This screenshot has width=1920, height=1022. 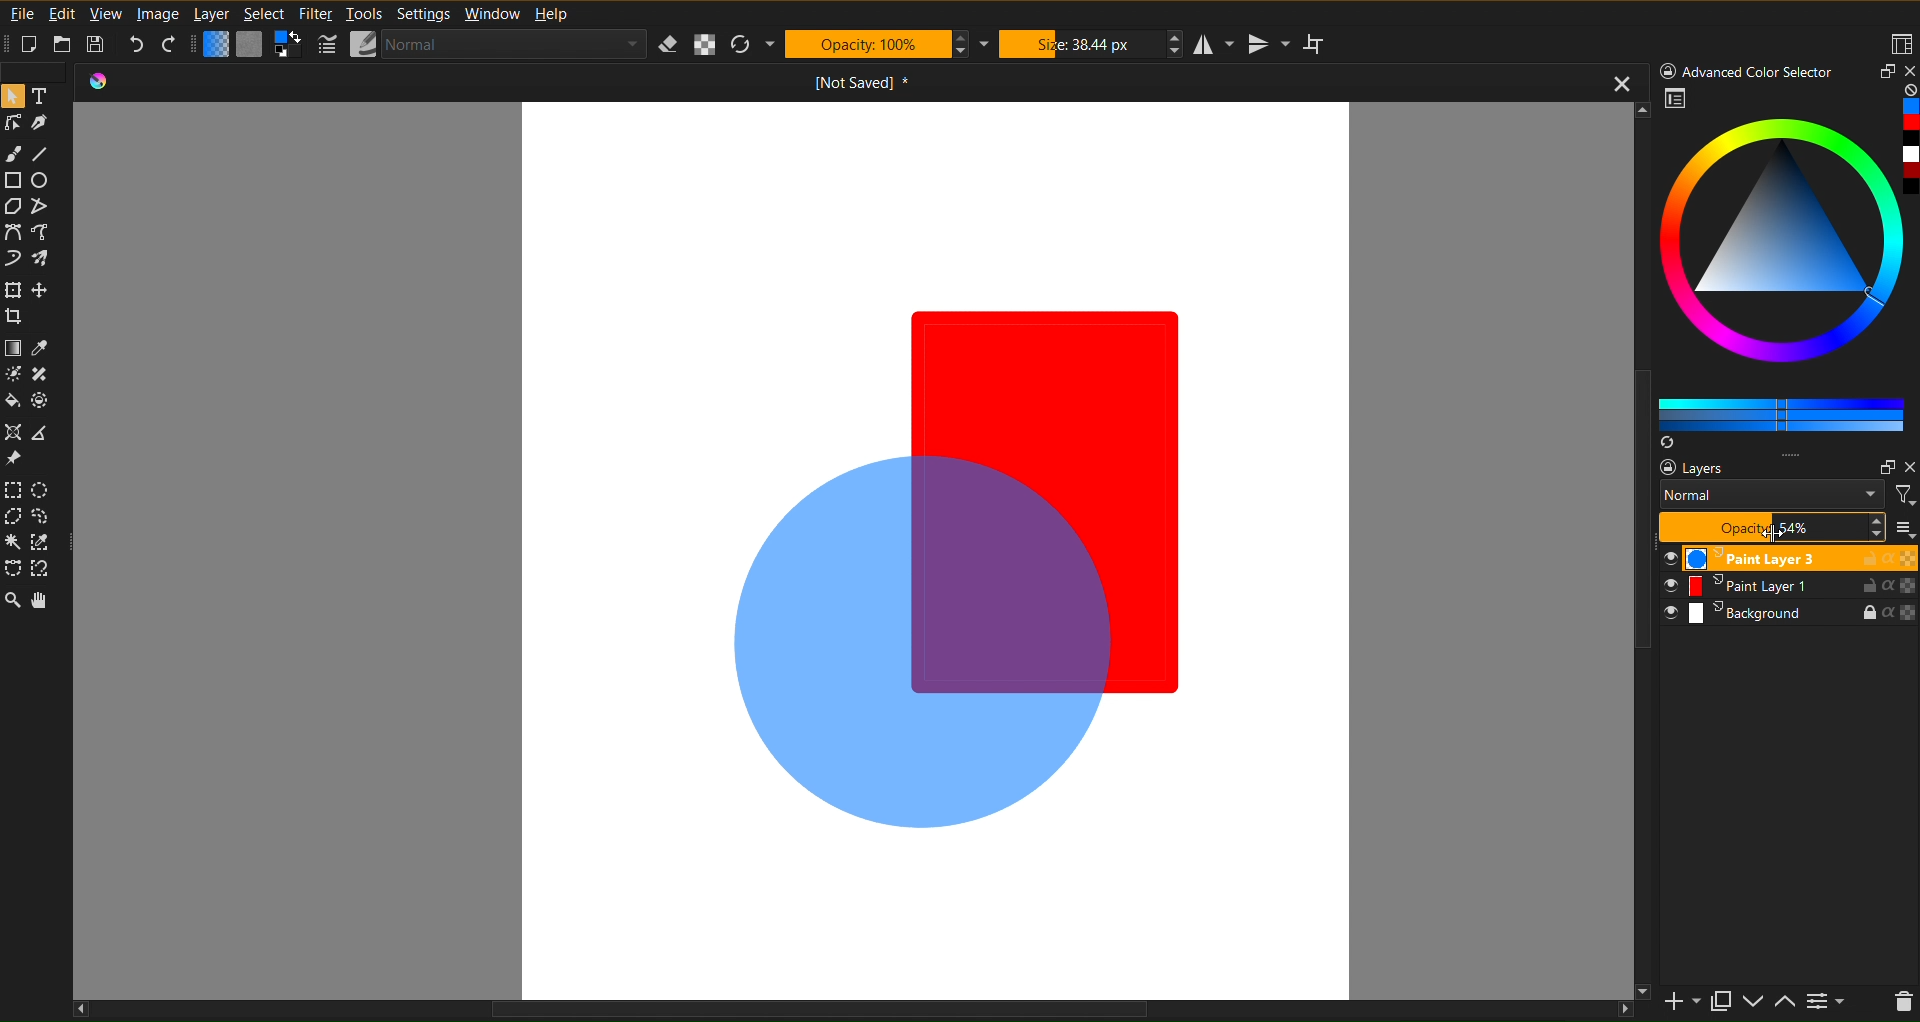 I want to click on Normal, so click(x=1770, y=495).